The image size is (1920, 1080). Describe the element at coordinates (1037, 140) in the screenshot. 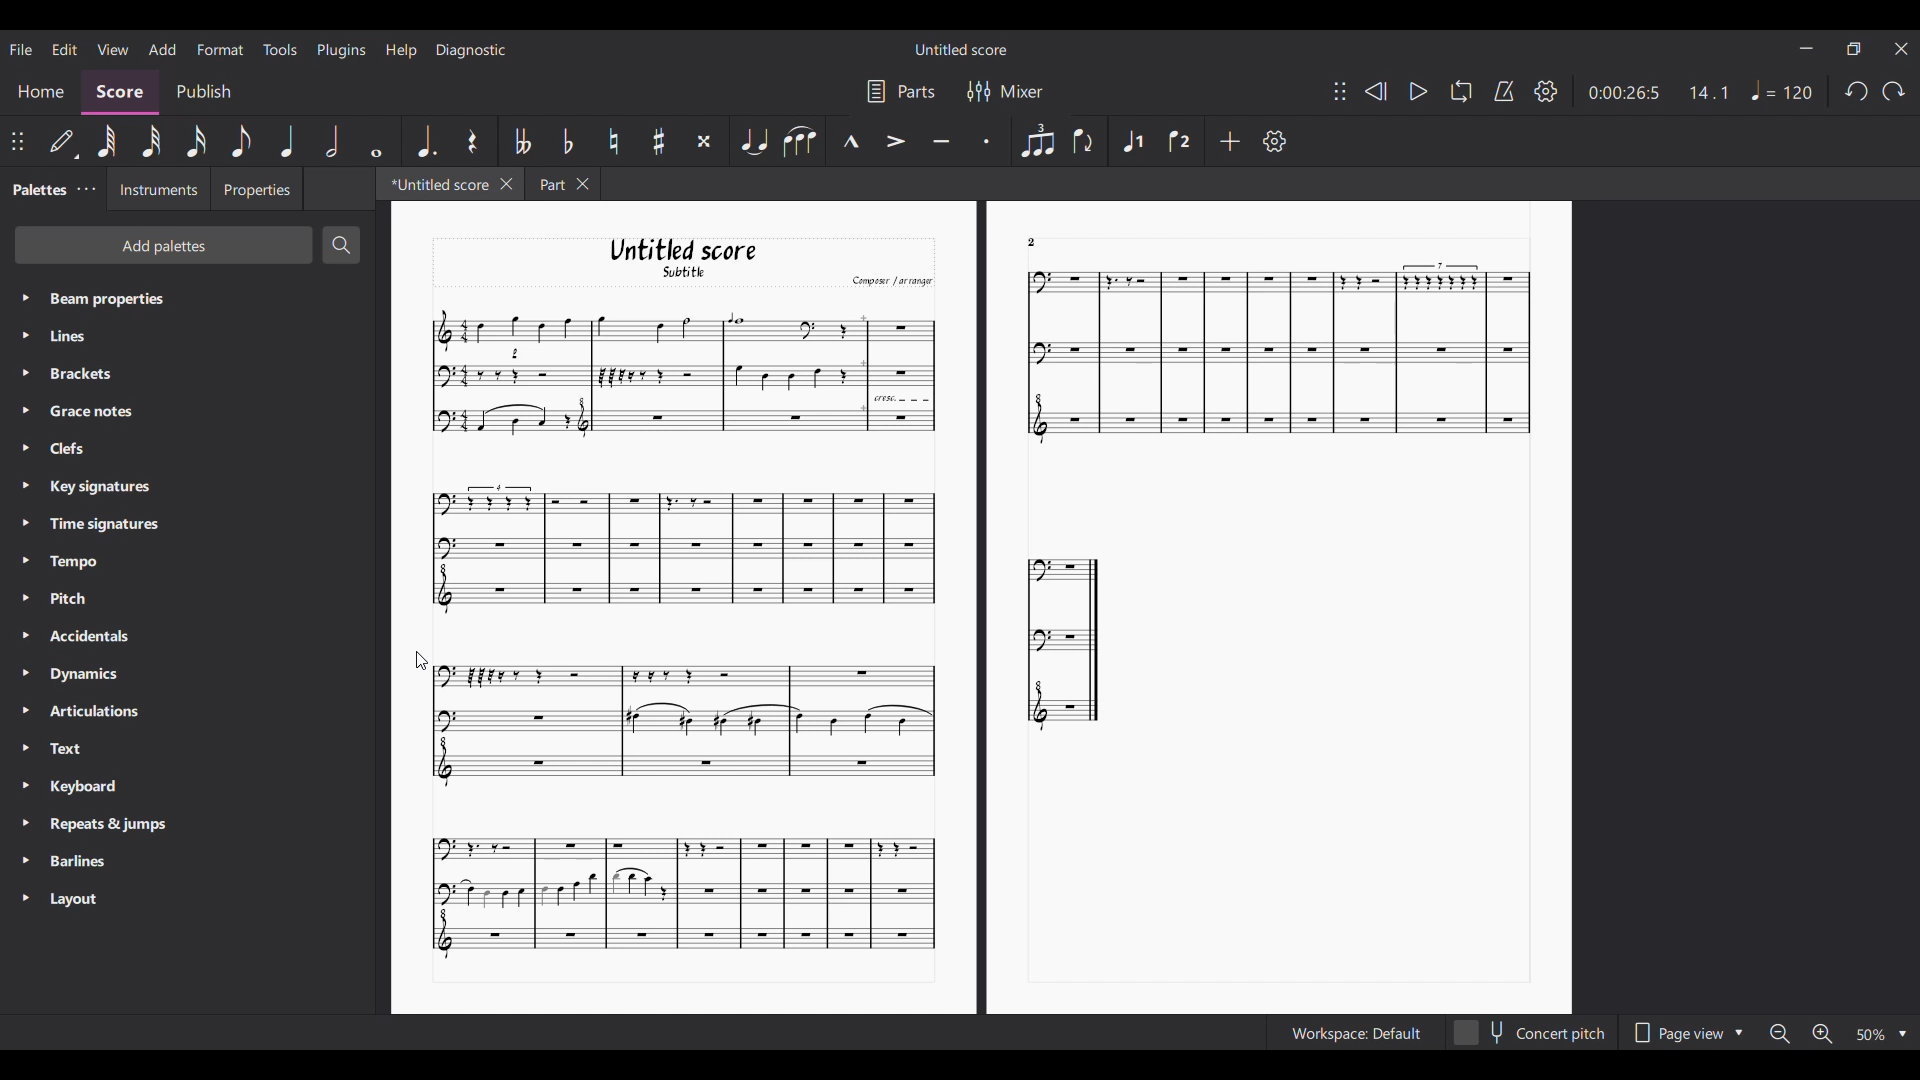

I see `Tuplet` at that location.